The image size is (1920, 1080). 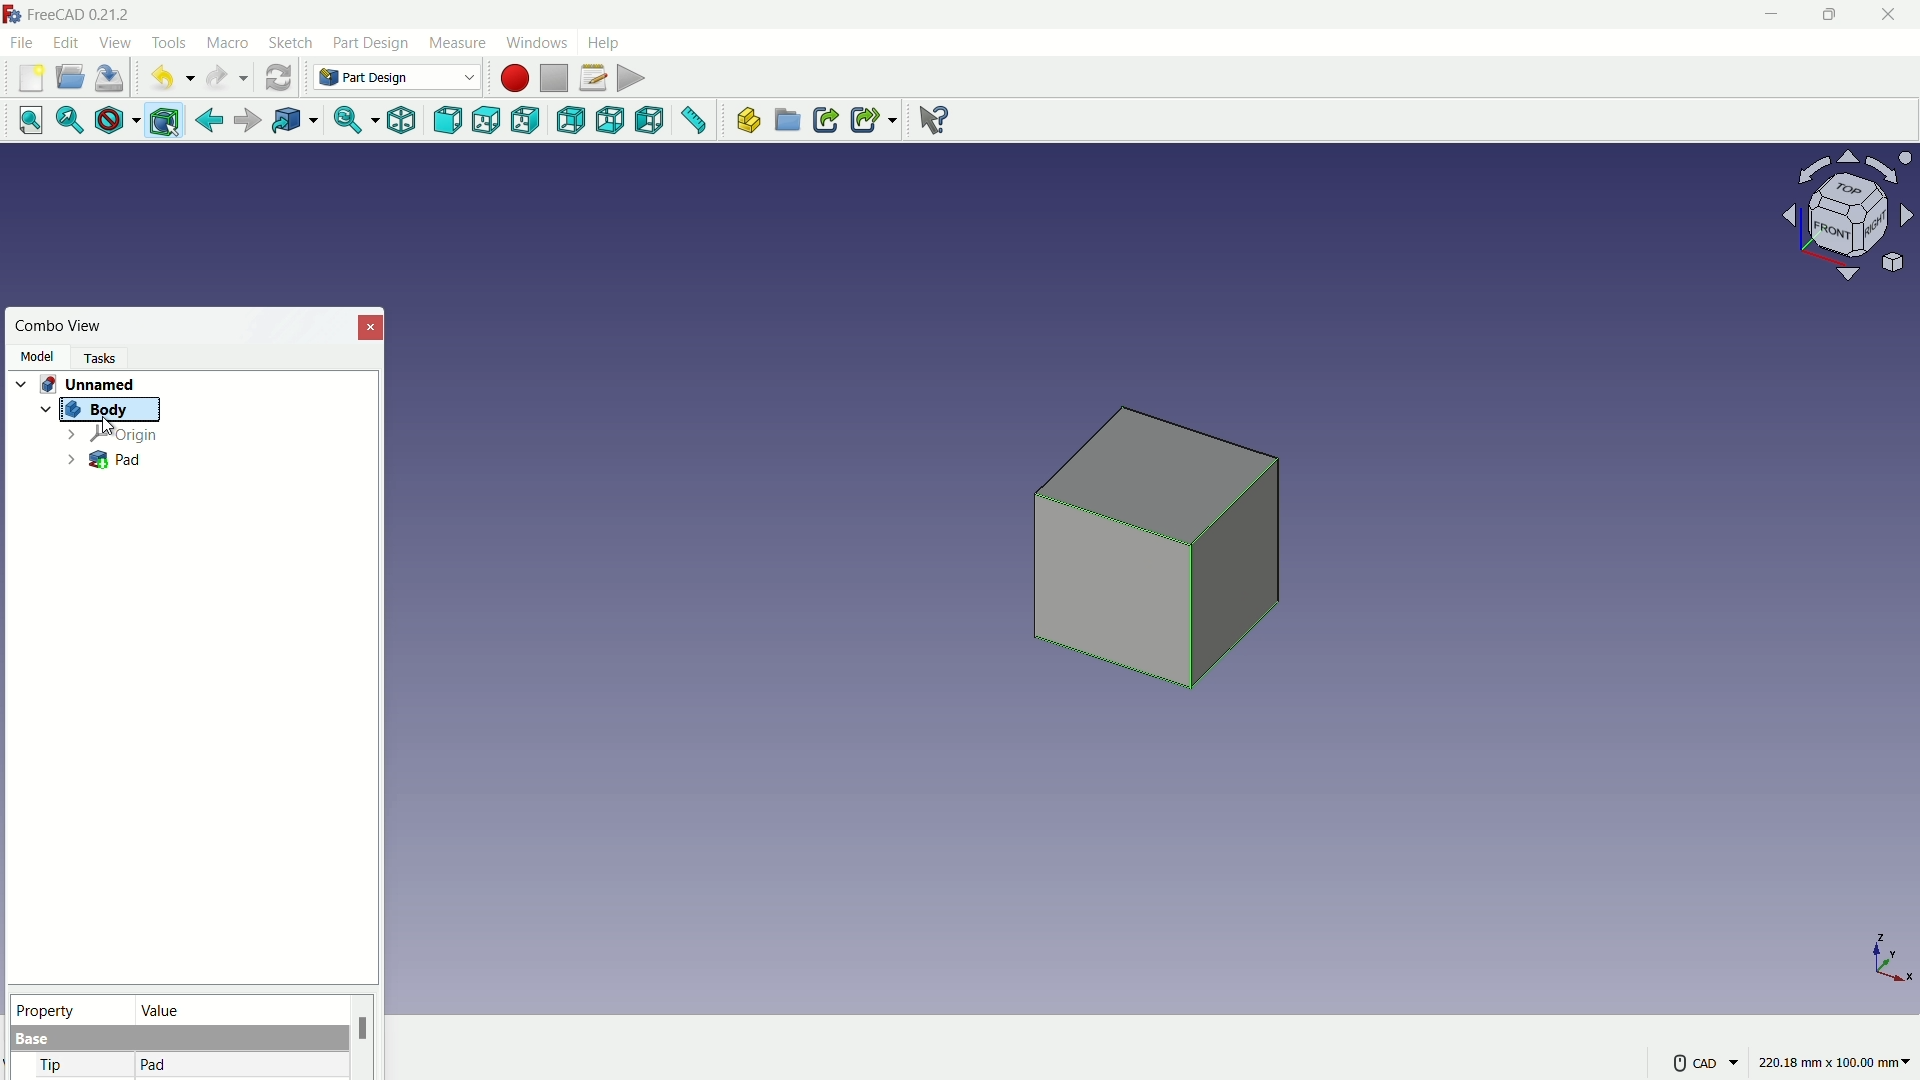 I want to click on Pad, so click(x=104, y=461).